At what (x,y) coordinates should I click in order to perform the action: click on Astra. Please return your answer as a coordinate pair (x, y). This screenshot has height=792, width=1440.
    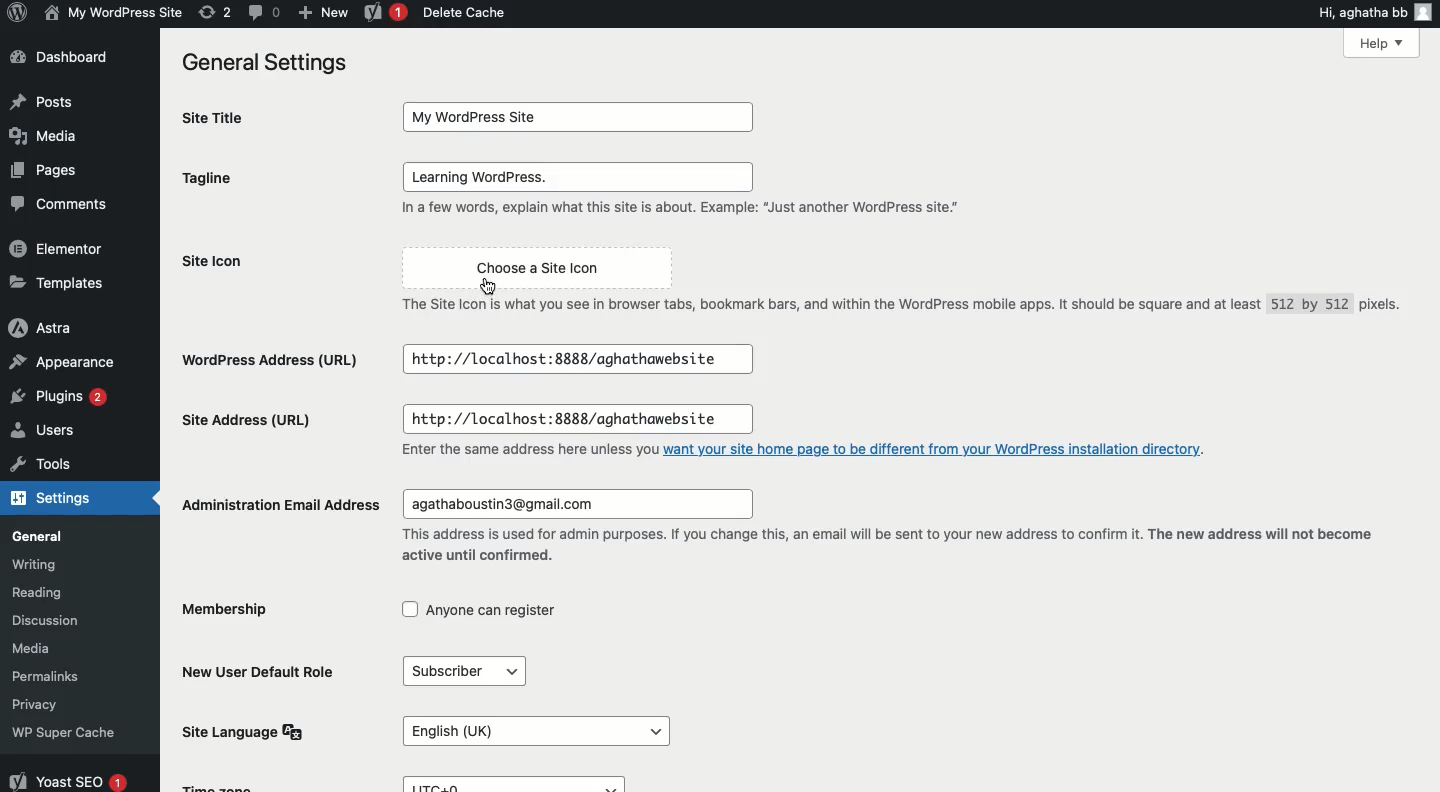
    Looking at the image, I should click on (61, 330).